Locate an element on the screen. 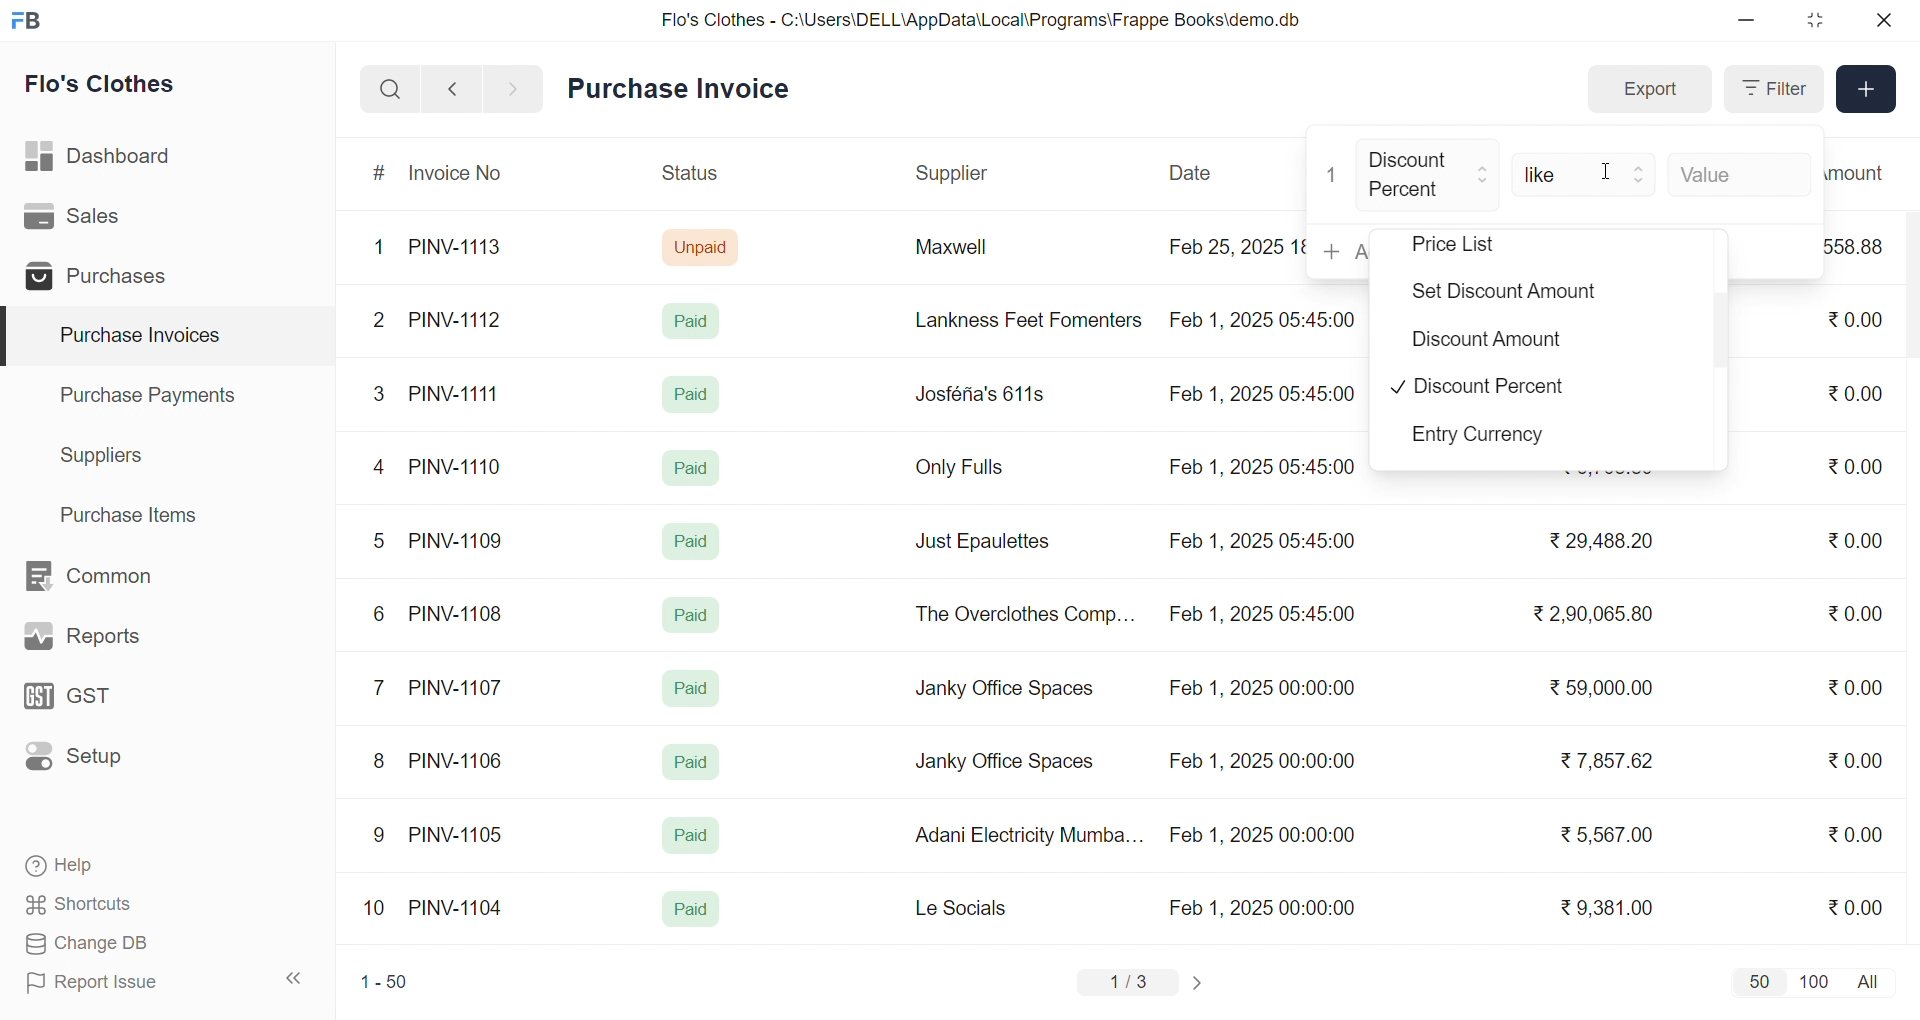 This screenshot has width=1920, height=1020. Setup is located at coordinates (104, 763).